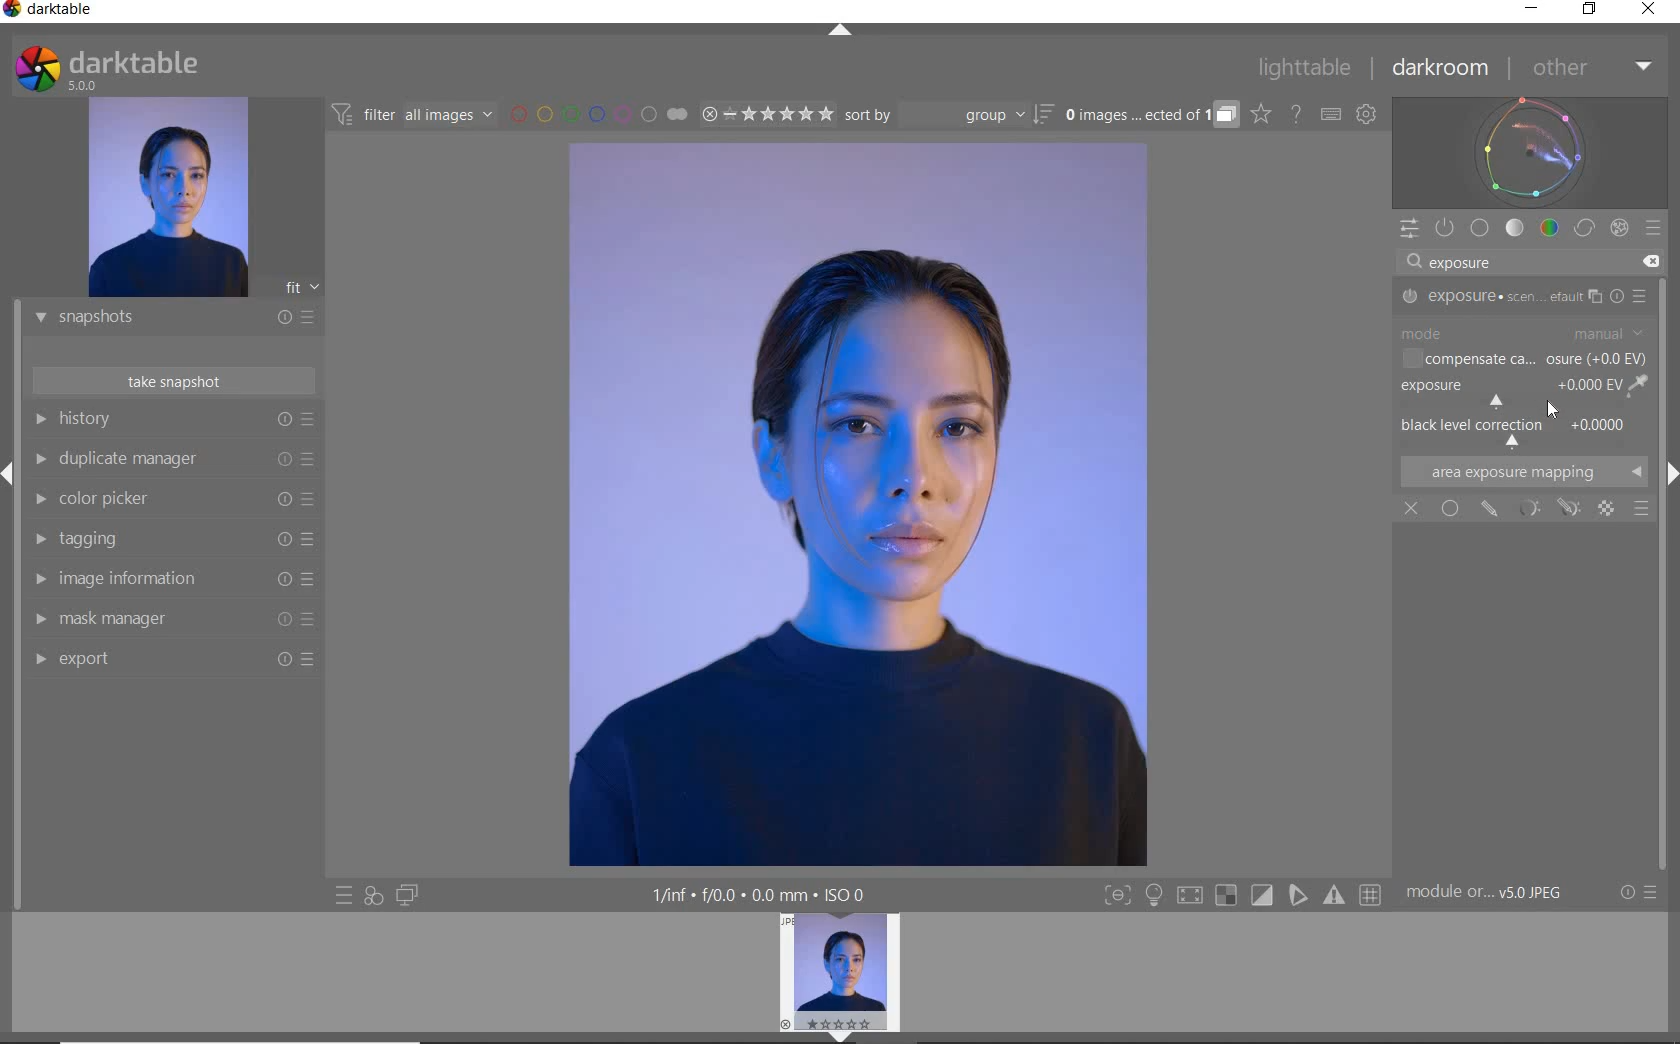 Image resolution: width=1680 pixels, height=1044 pixels. Describe the element at coordinates (1154, 897) in the screenshot. I see `Button` at that location.